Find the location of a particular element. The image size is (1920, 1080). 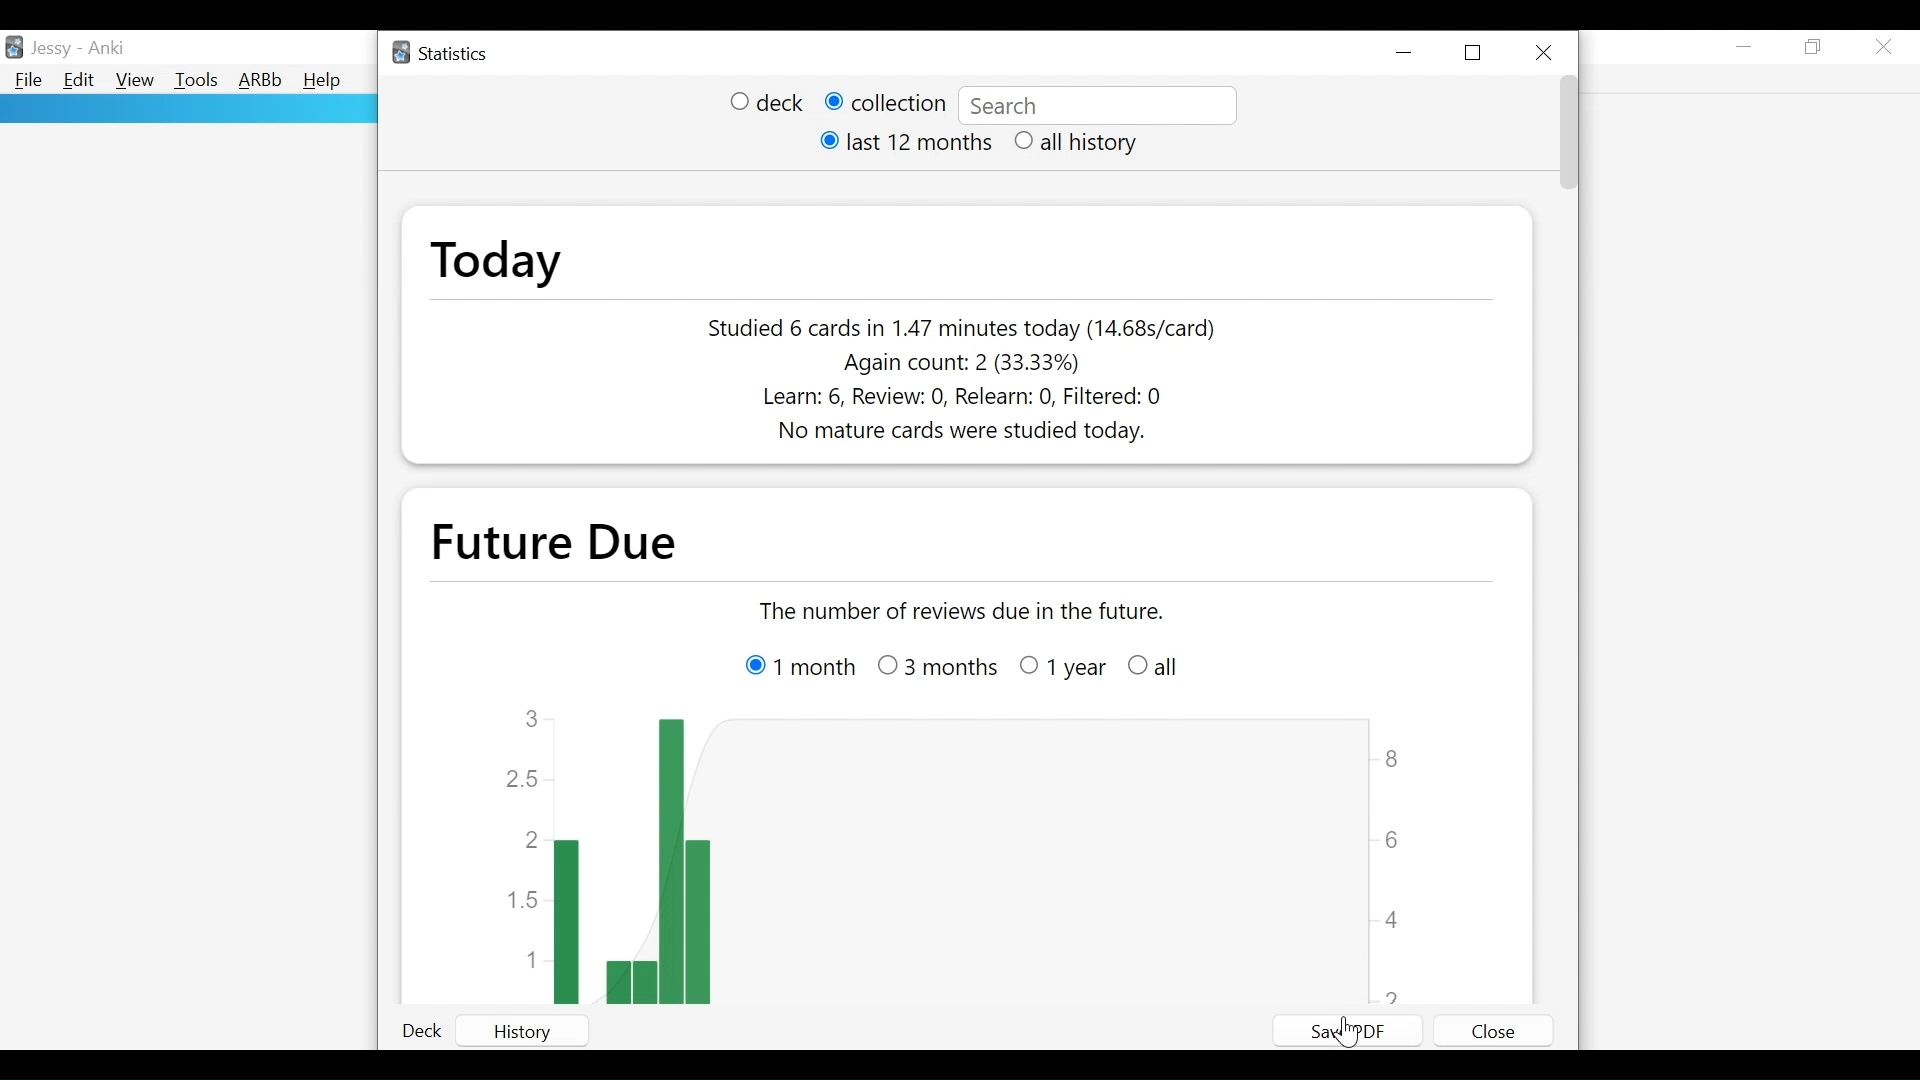

(un)select deck is located at coordinates (766, 104).